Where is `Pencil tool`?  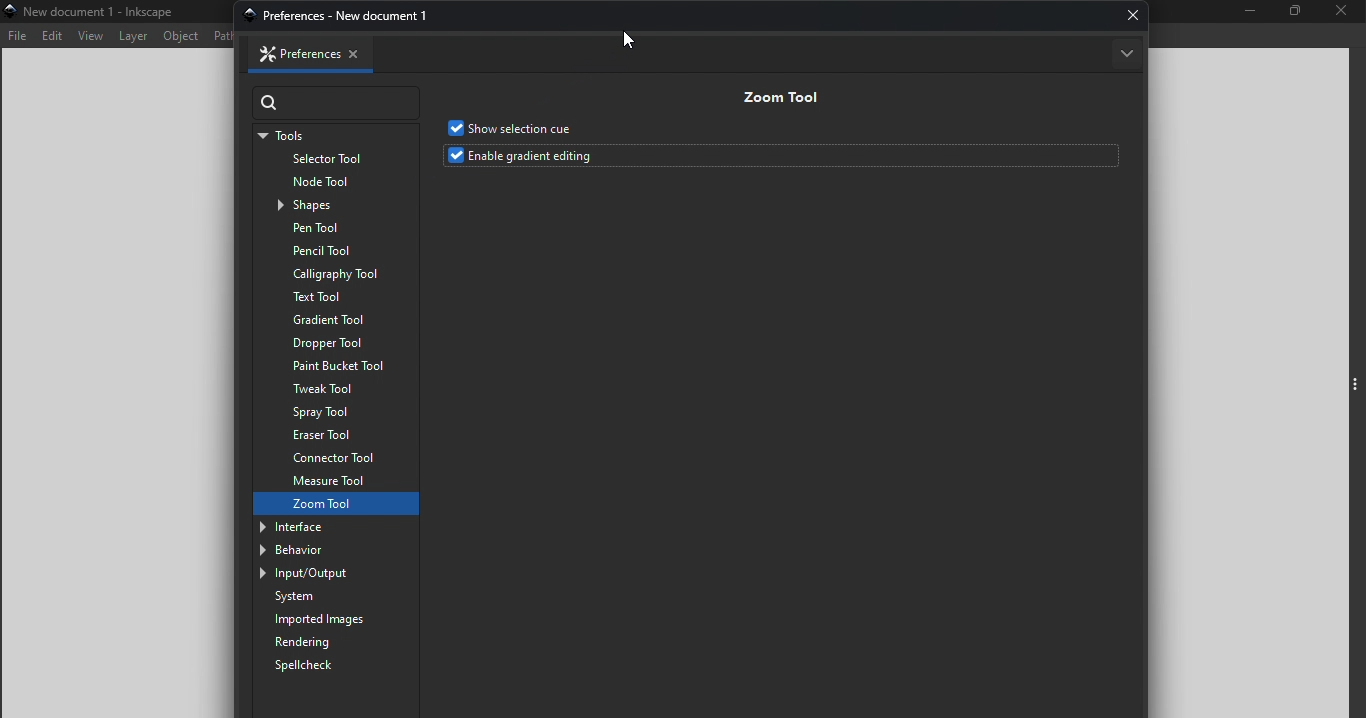
Pencil tool is located at coordinates (326, 250).